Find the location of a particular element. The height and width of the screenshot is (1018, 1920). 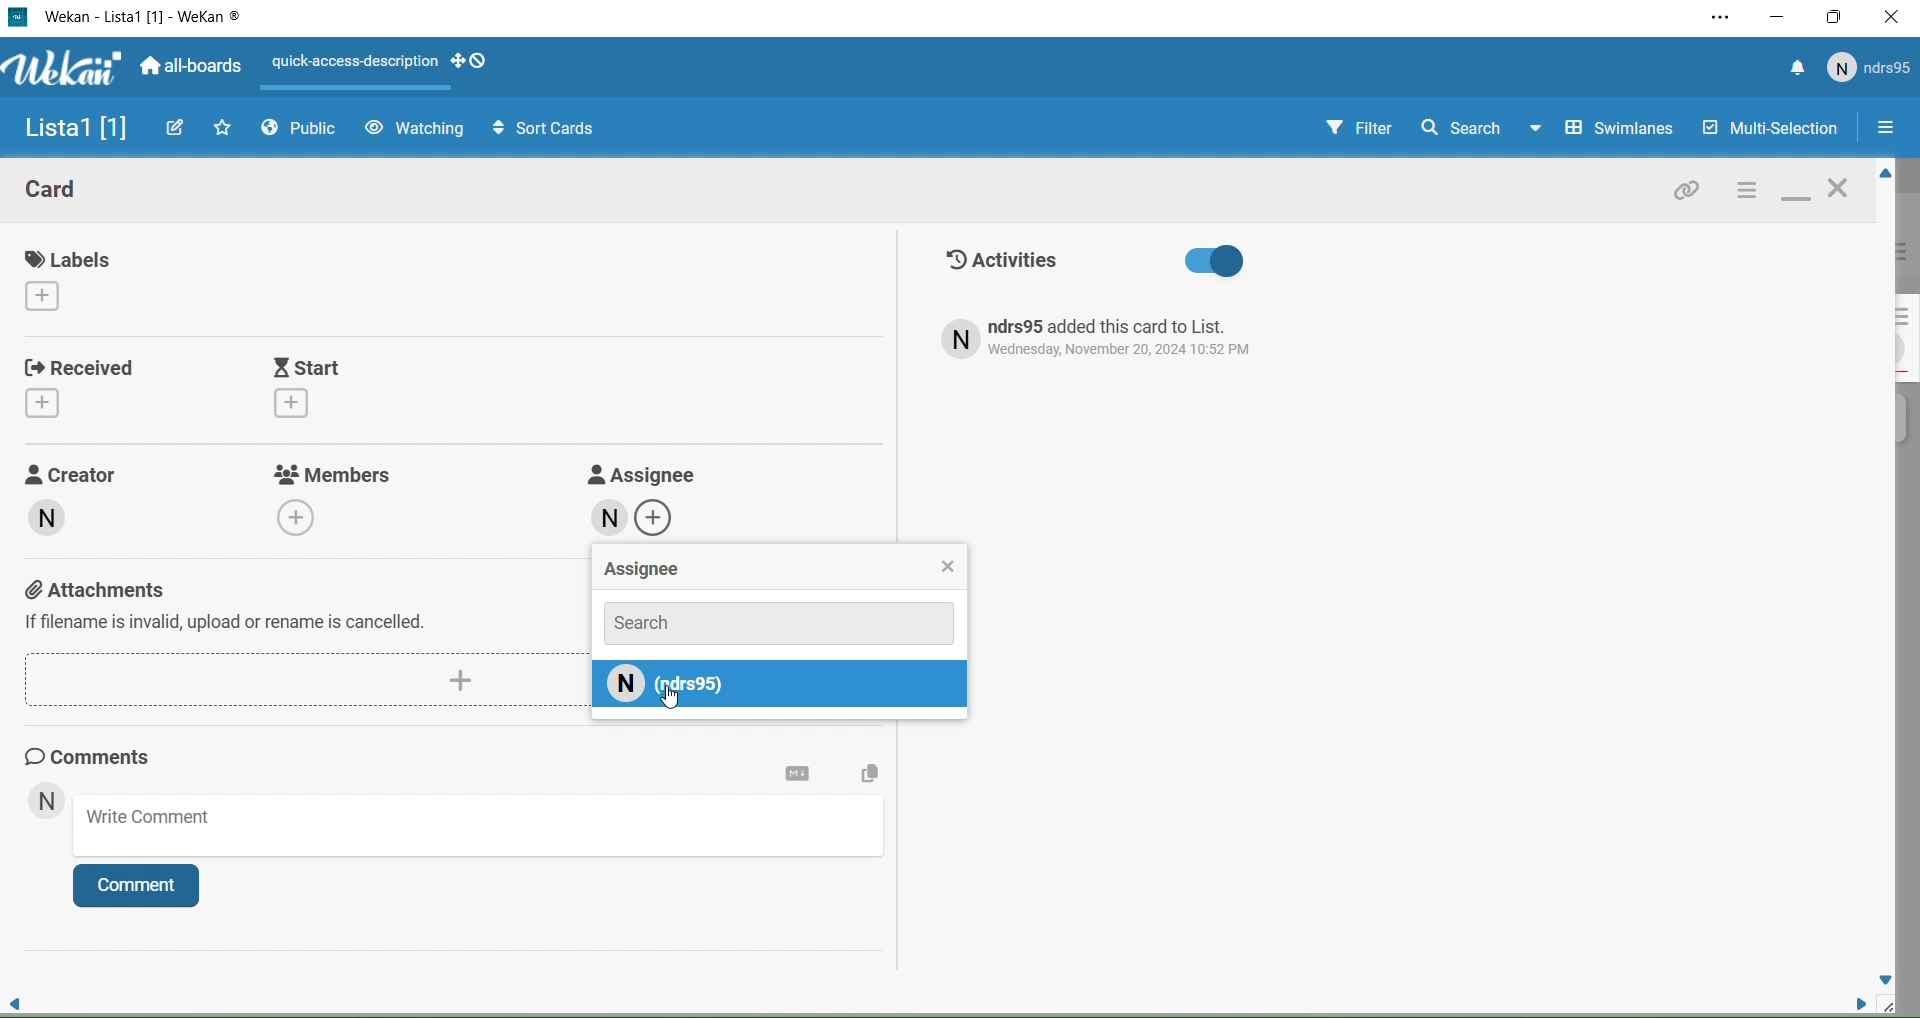

user is located at coordinates (782, 689).